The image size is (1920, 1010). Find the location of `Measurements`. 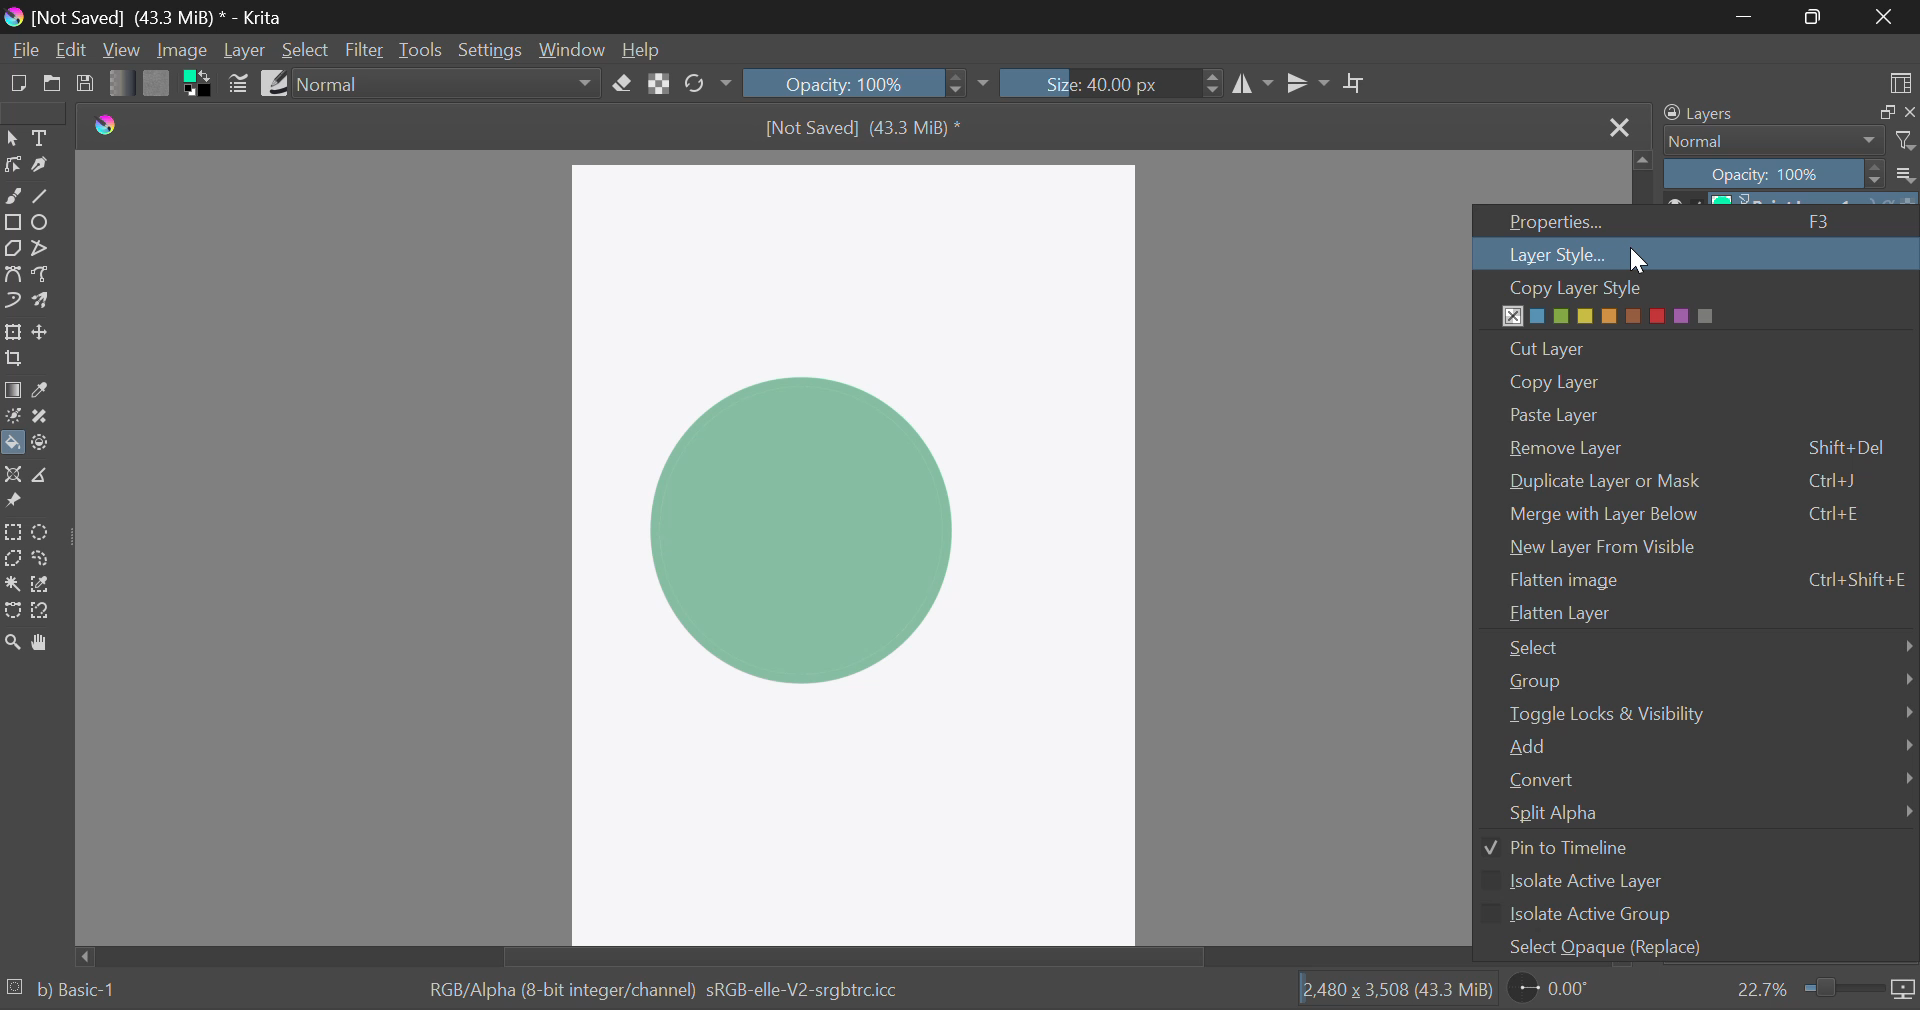

Measurements is located at coordinates (43, 474).